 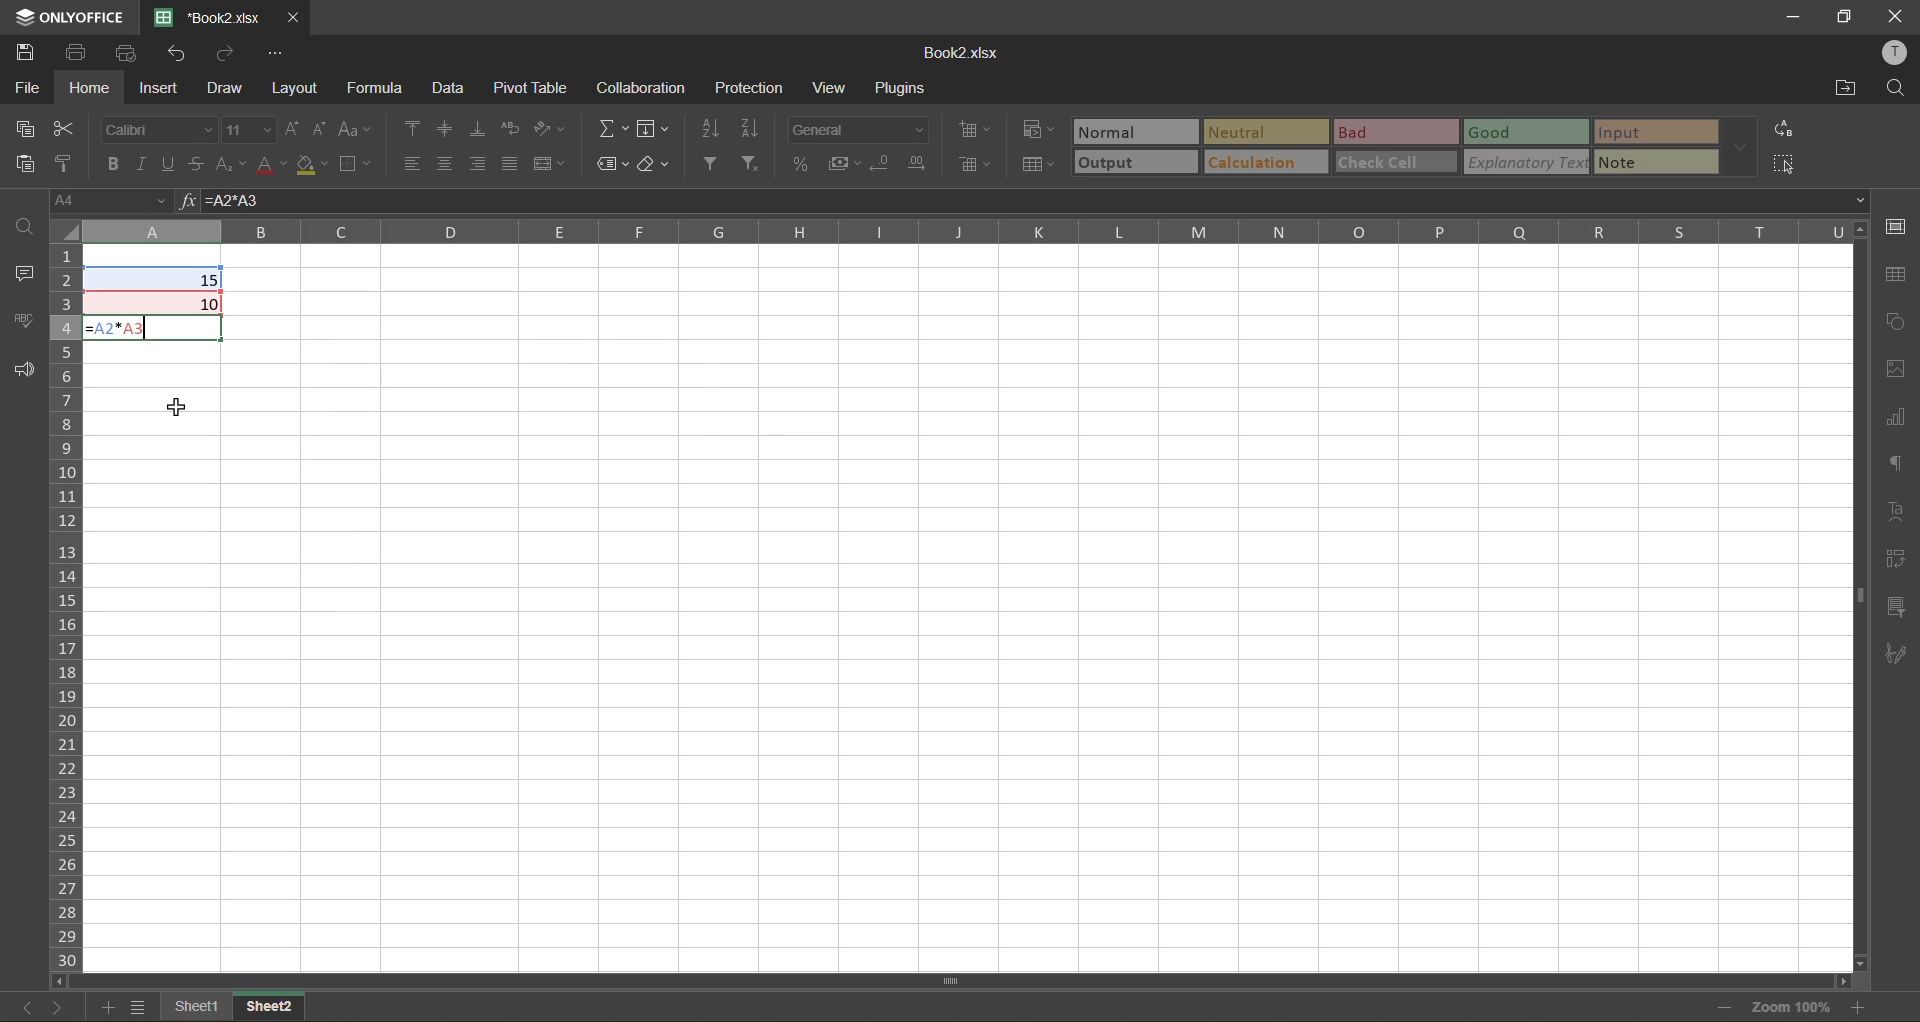 What do you see at coordinates (25, 323) in the screenshot?
I see `spellcheck` at bounding box center [25, 323].